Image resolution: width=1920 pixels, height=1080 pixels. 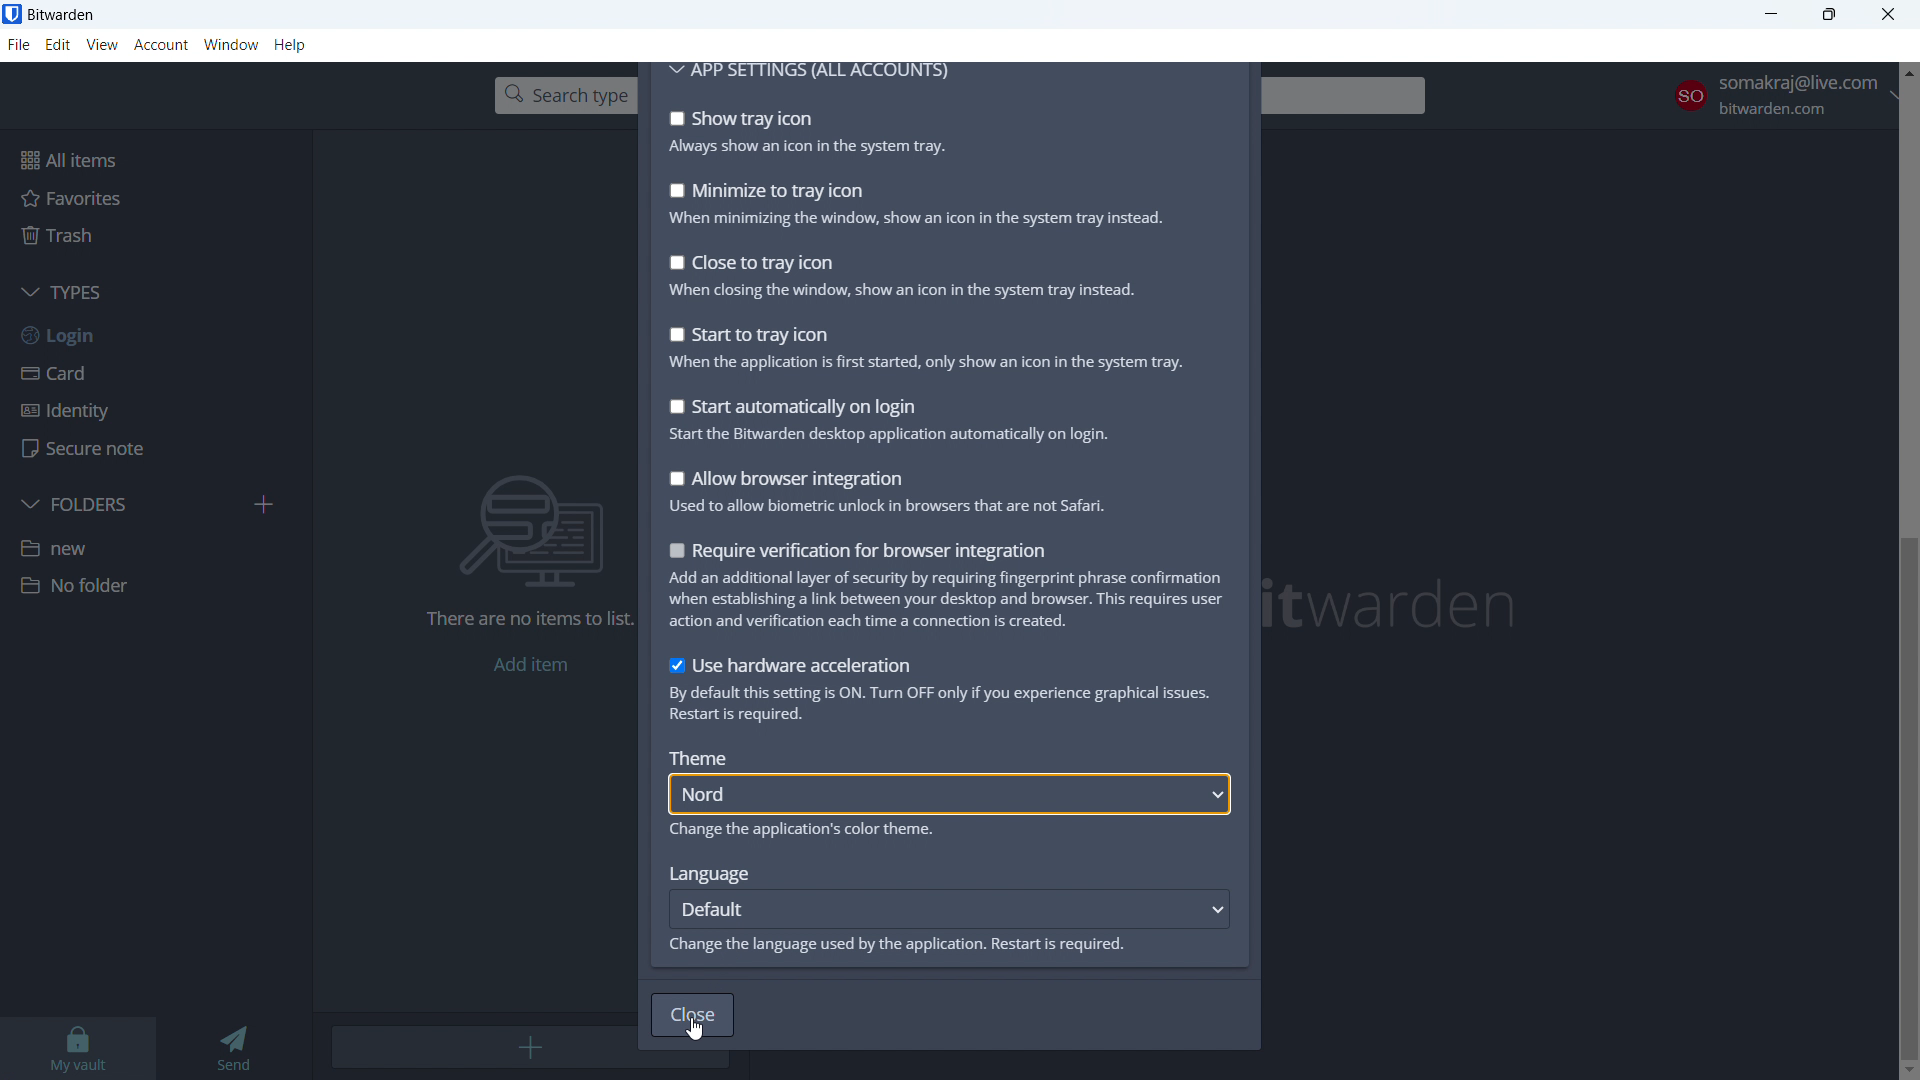 I want to click on account, so click(x=161, y=46).